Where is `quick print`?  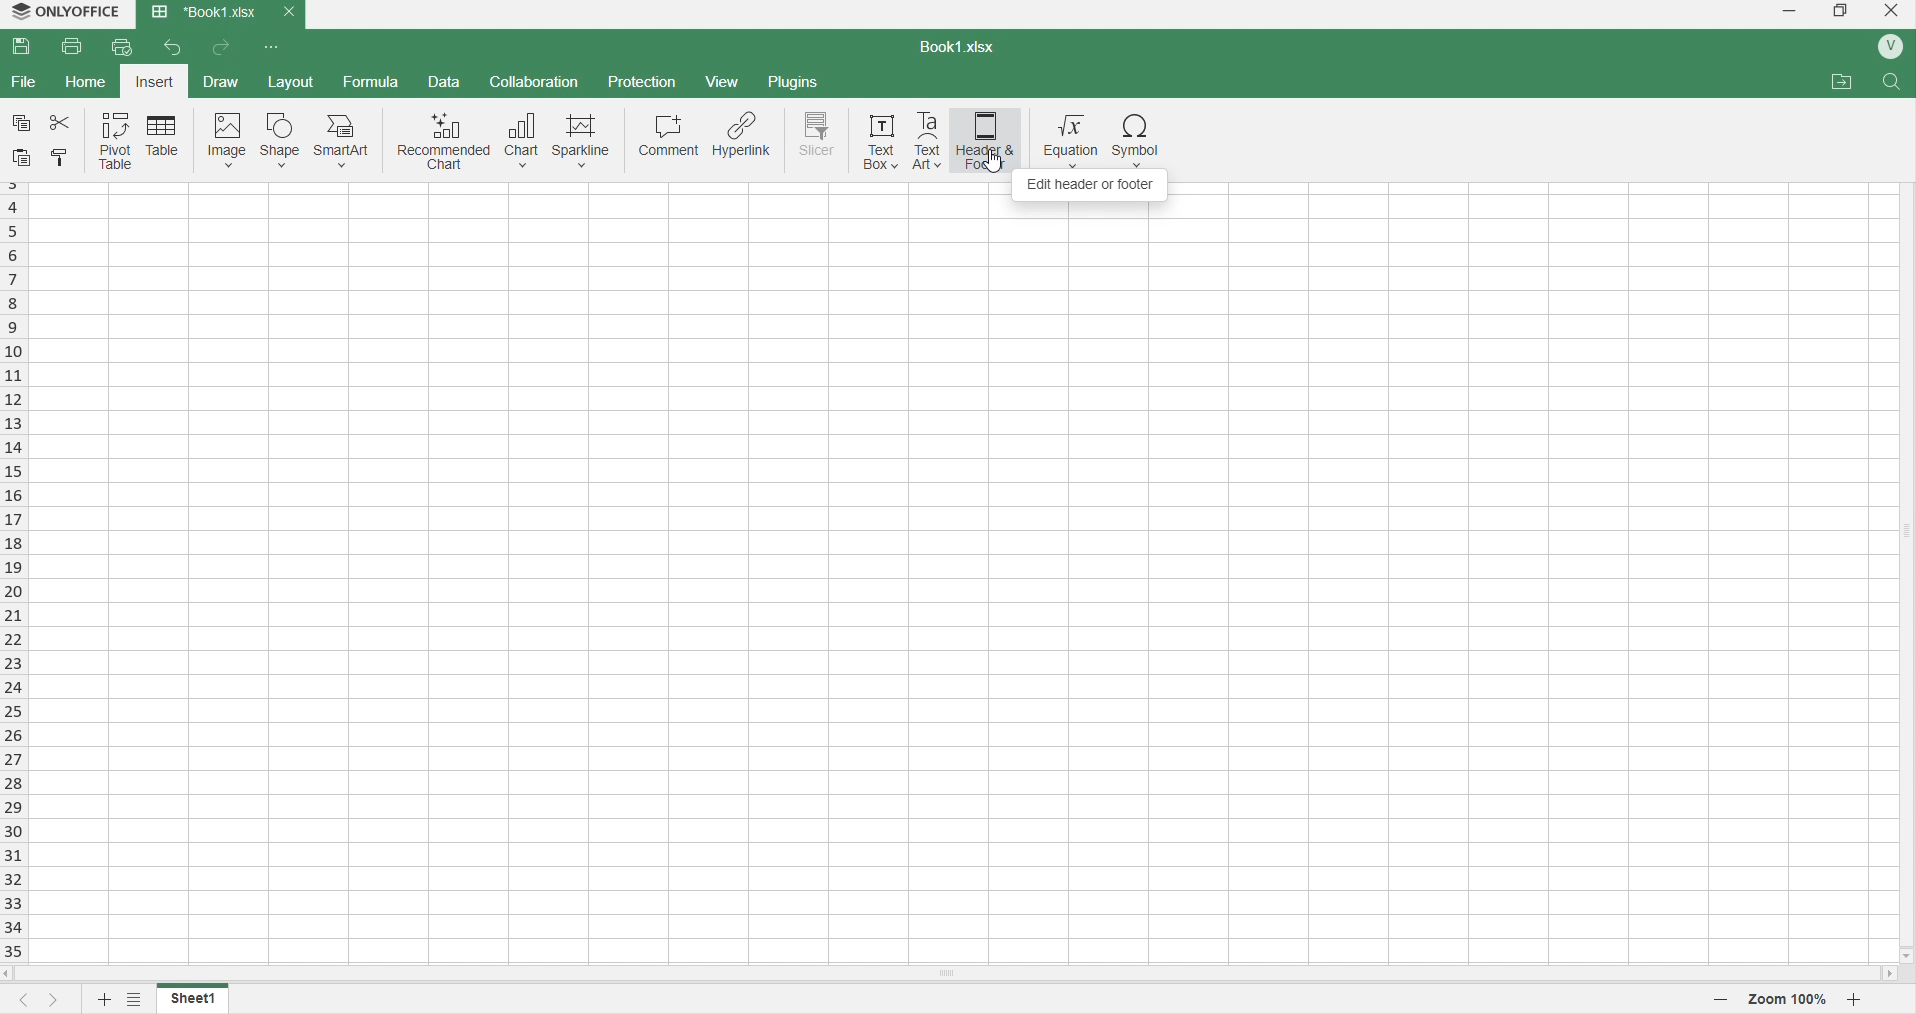
quick print is located at coordinates (126, 46).